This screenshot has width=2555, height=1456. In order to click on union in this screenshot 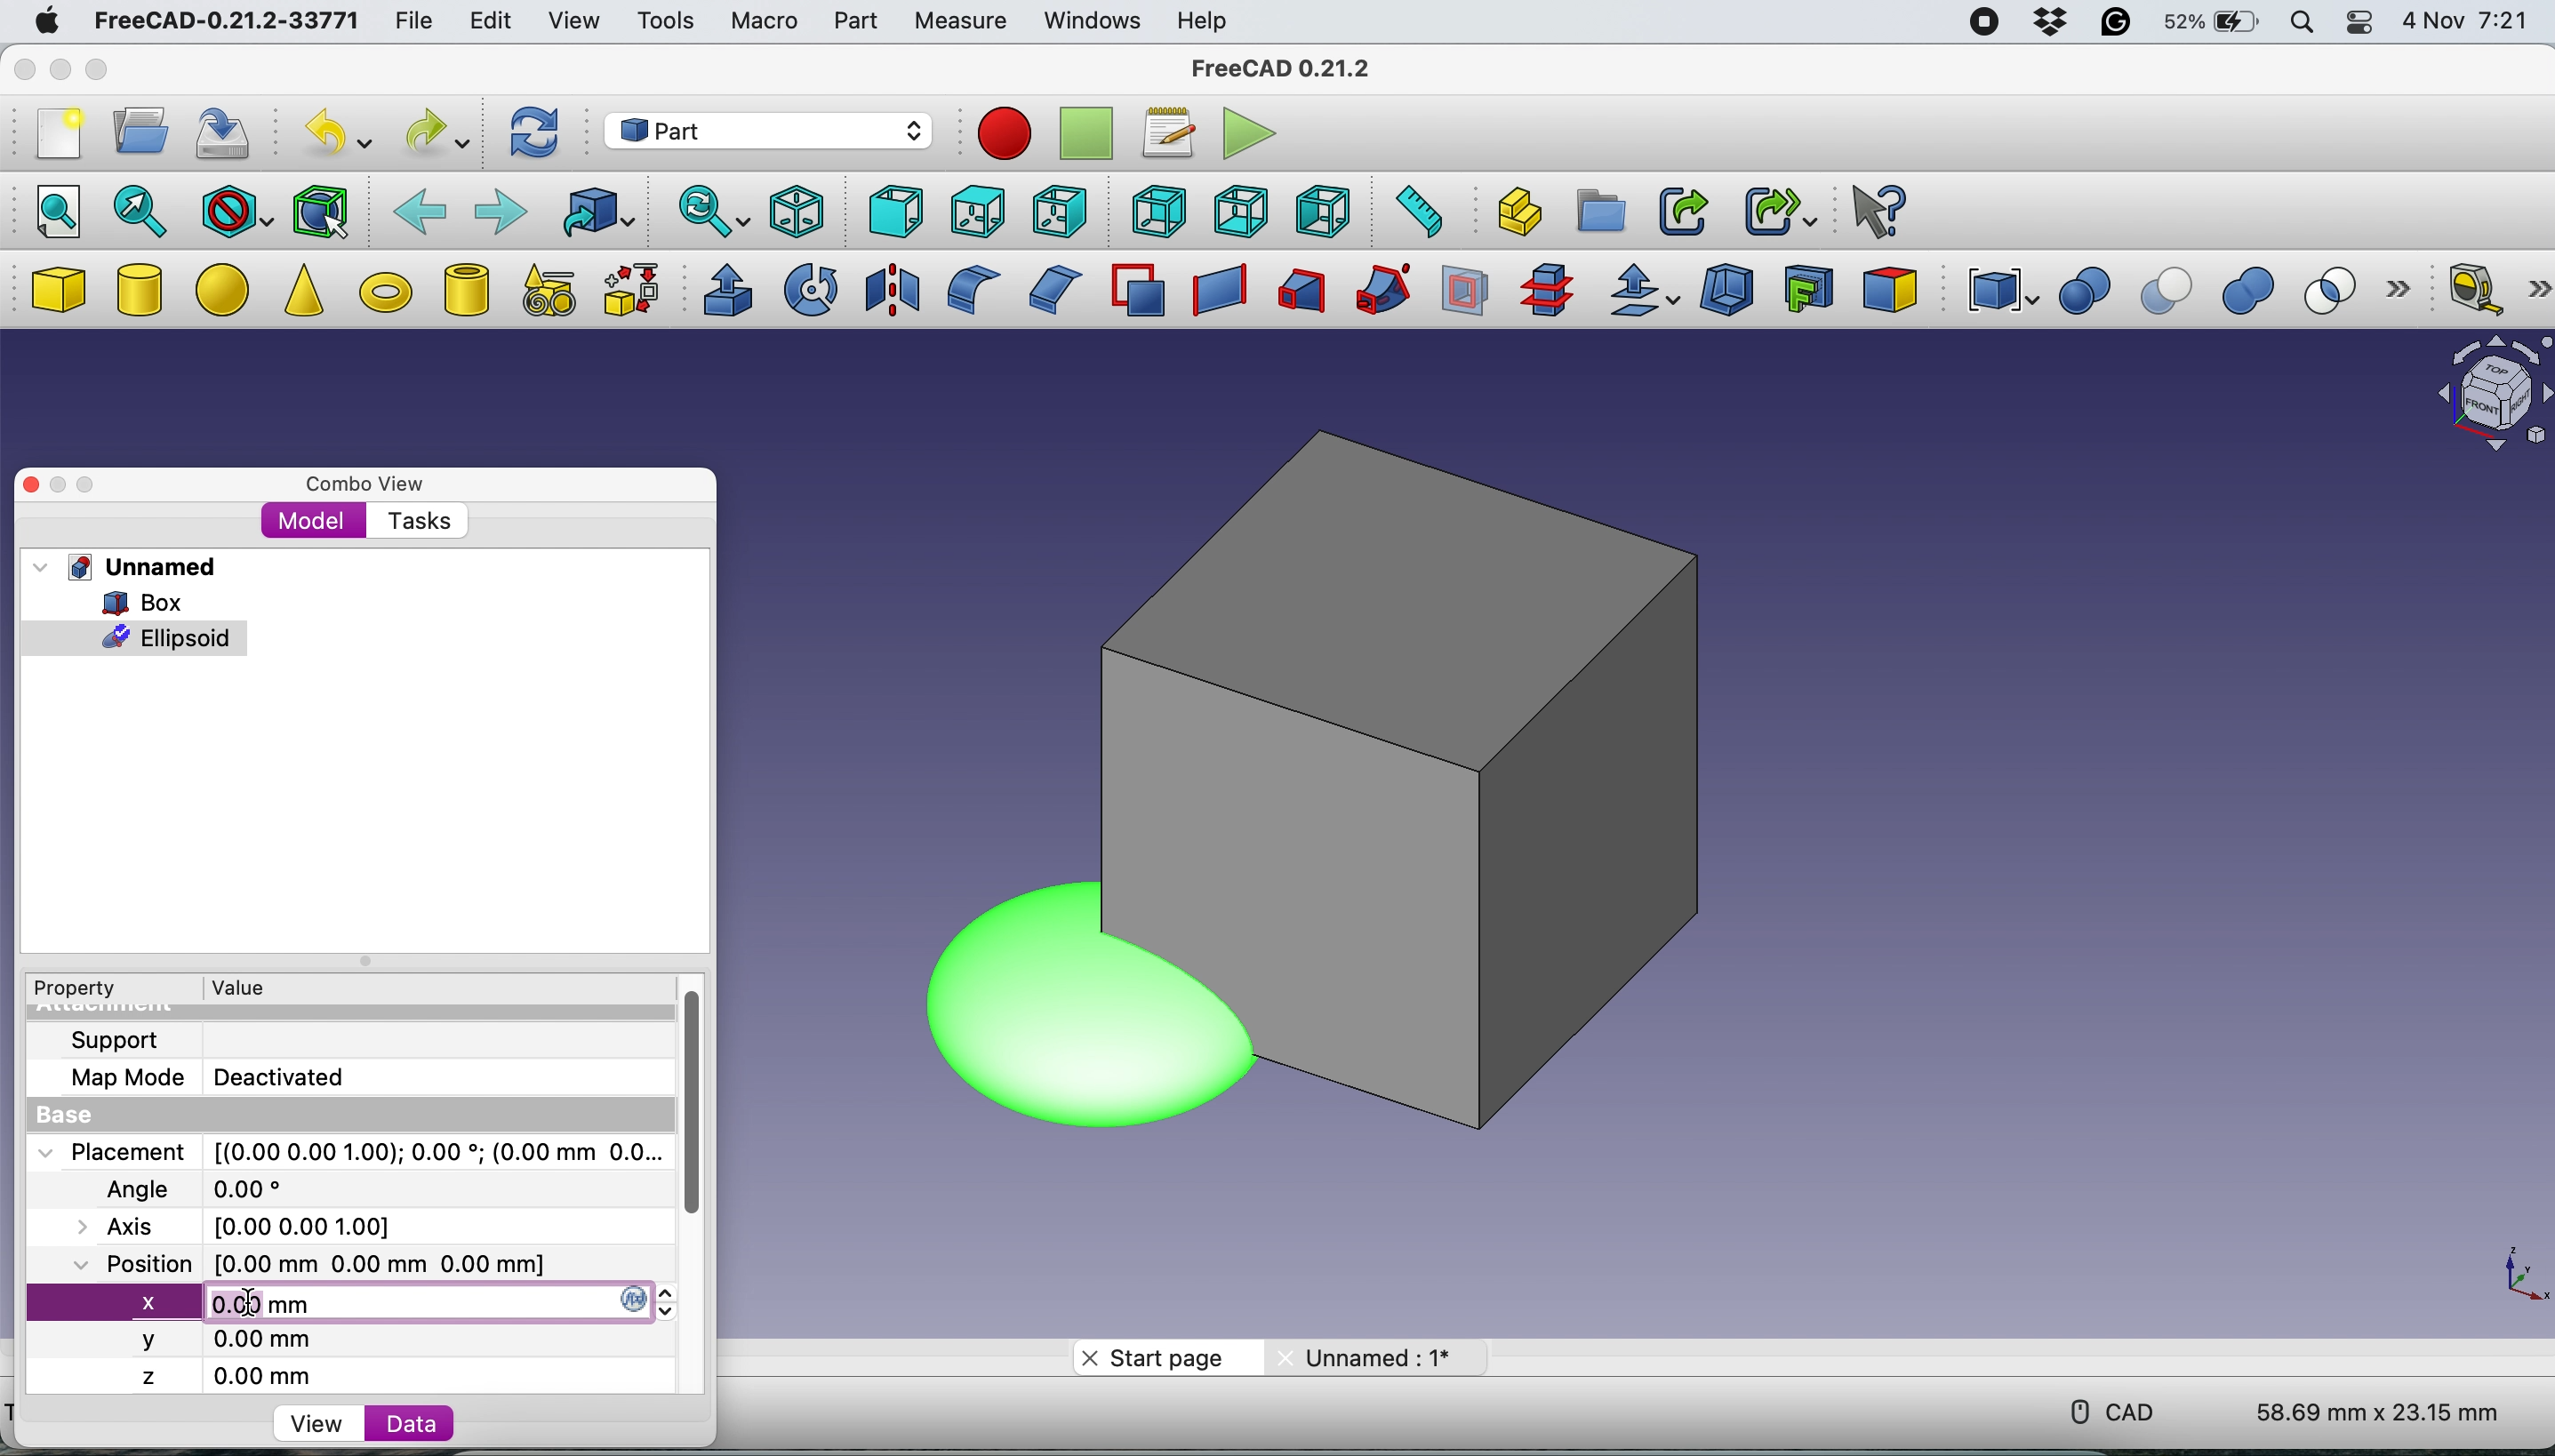, I will do `click(2256, 292)`.